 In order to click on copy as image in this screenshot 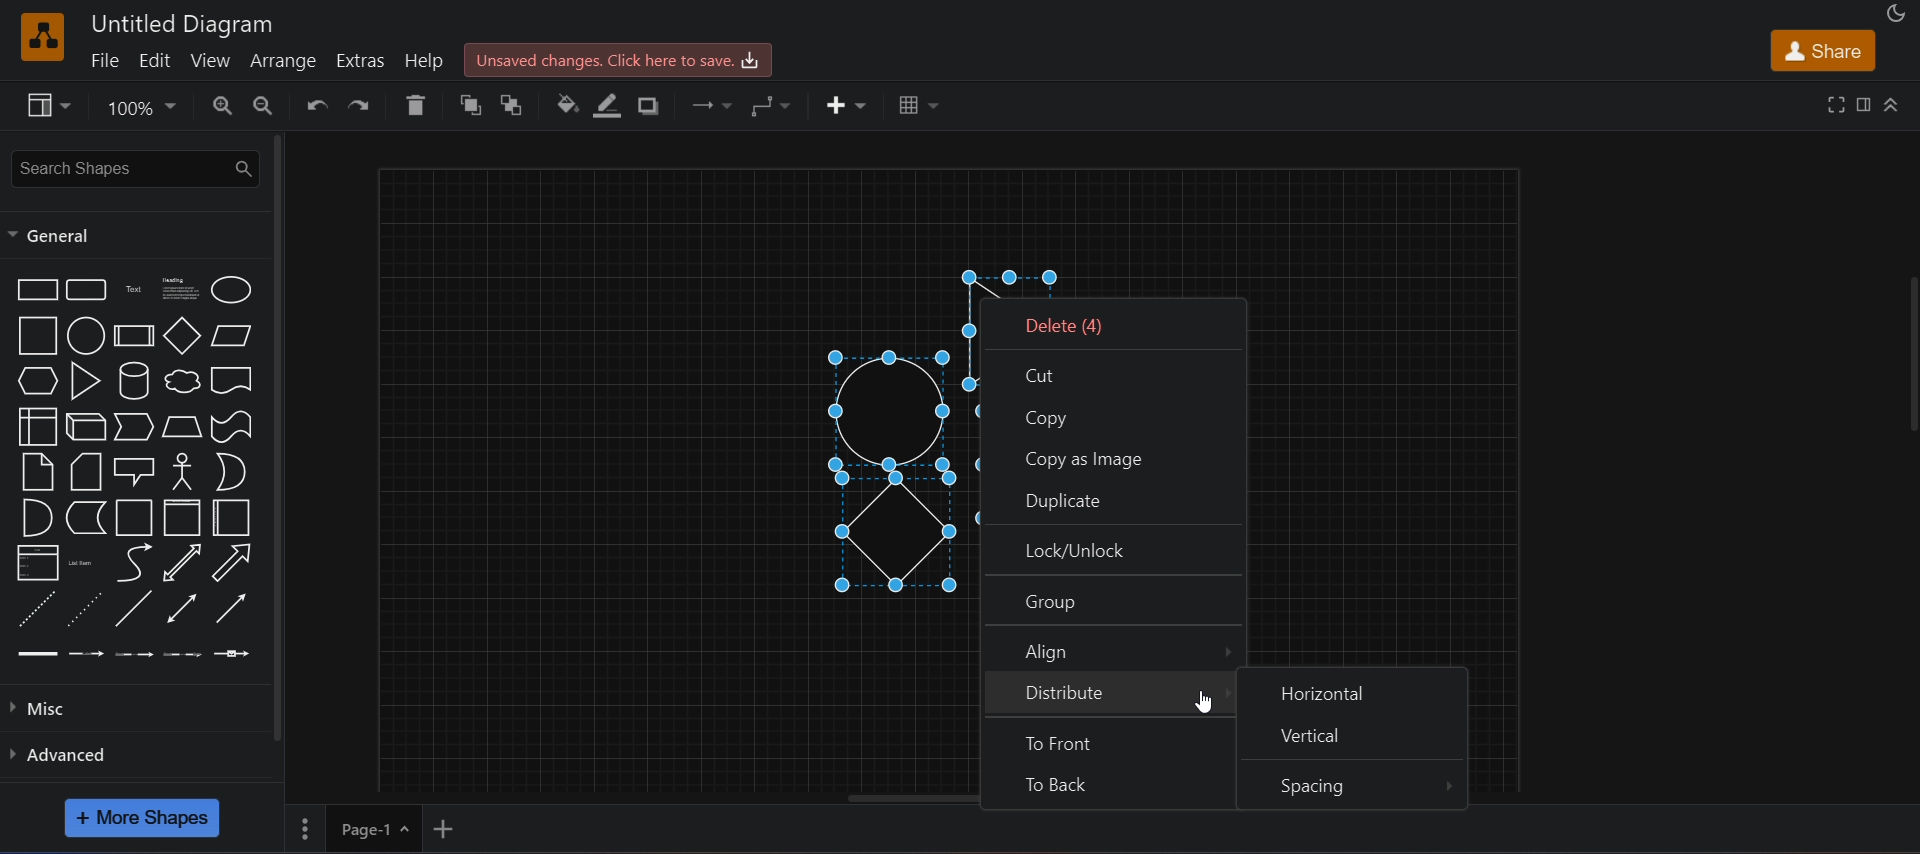, I will do `click(1112, 453)`.